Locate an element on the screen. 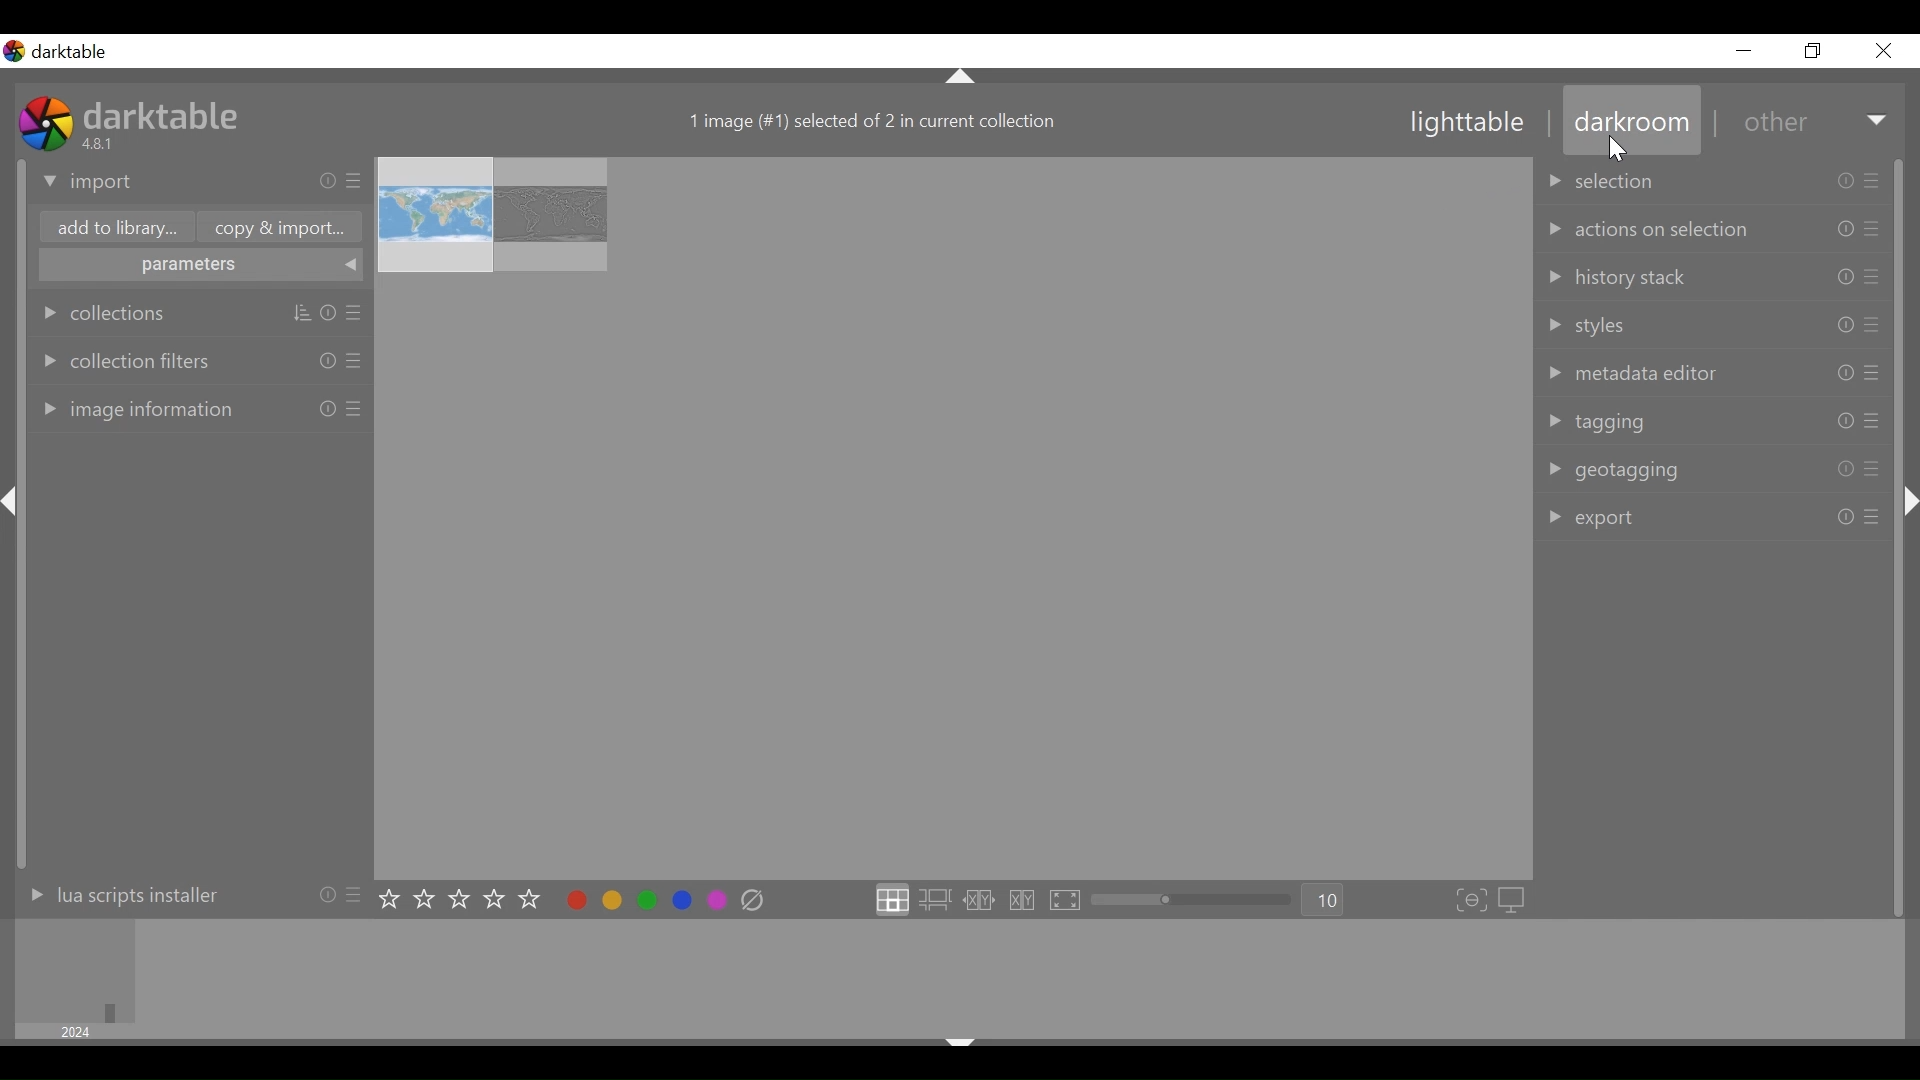  Zoom Slider is located at coordinates (1195, 901).